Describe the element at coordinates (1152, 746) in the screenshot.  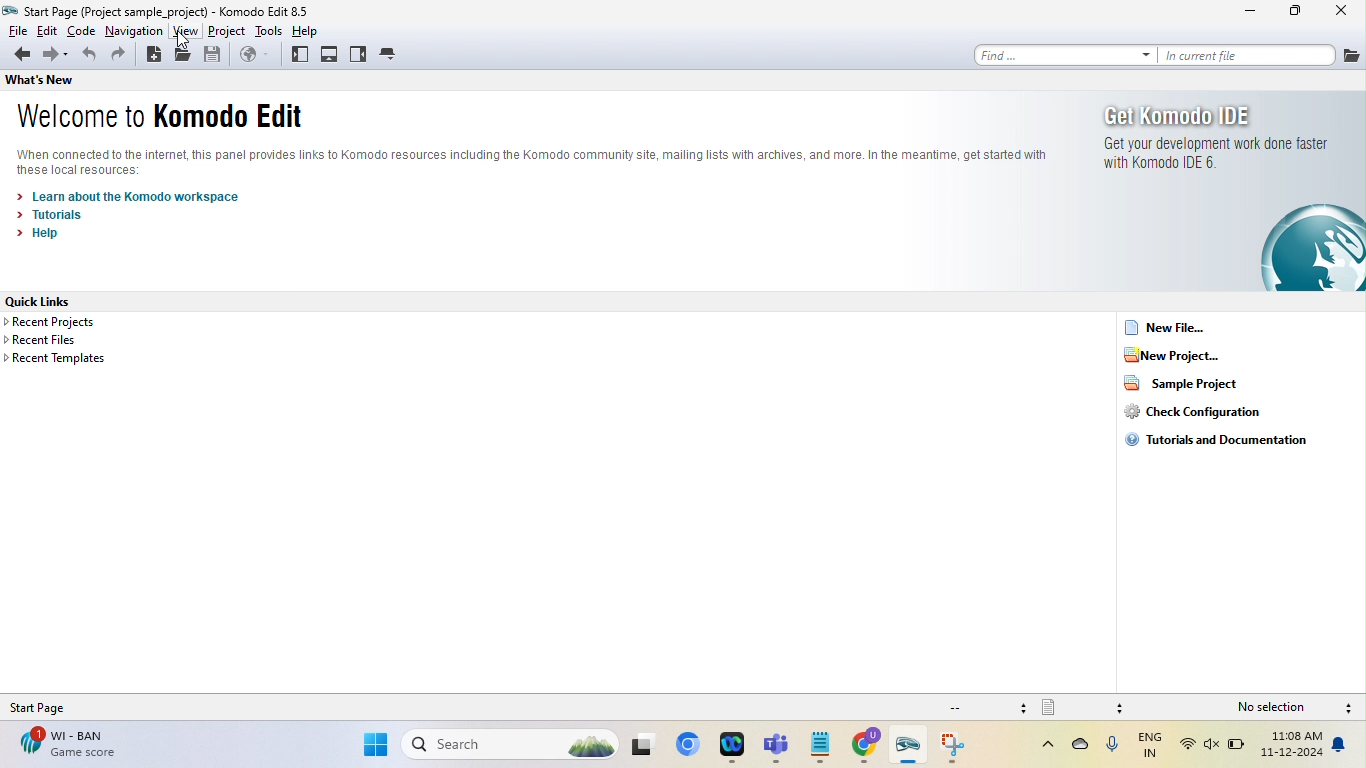
I see `english` at that location.